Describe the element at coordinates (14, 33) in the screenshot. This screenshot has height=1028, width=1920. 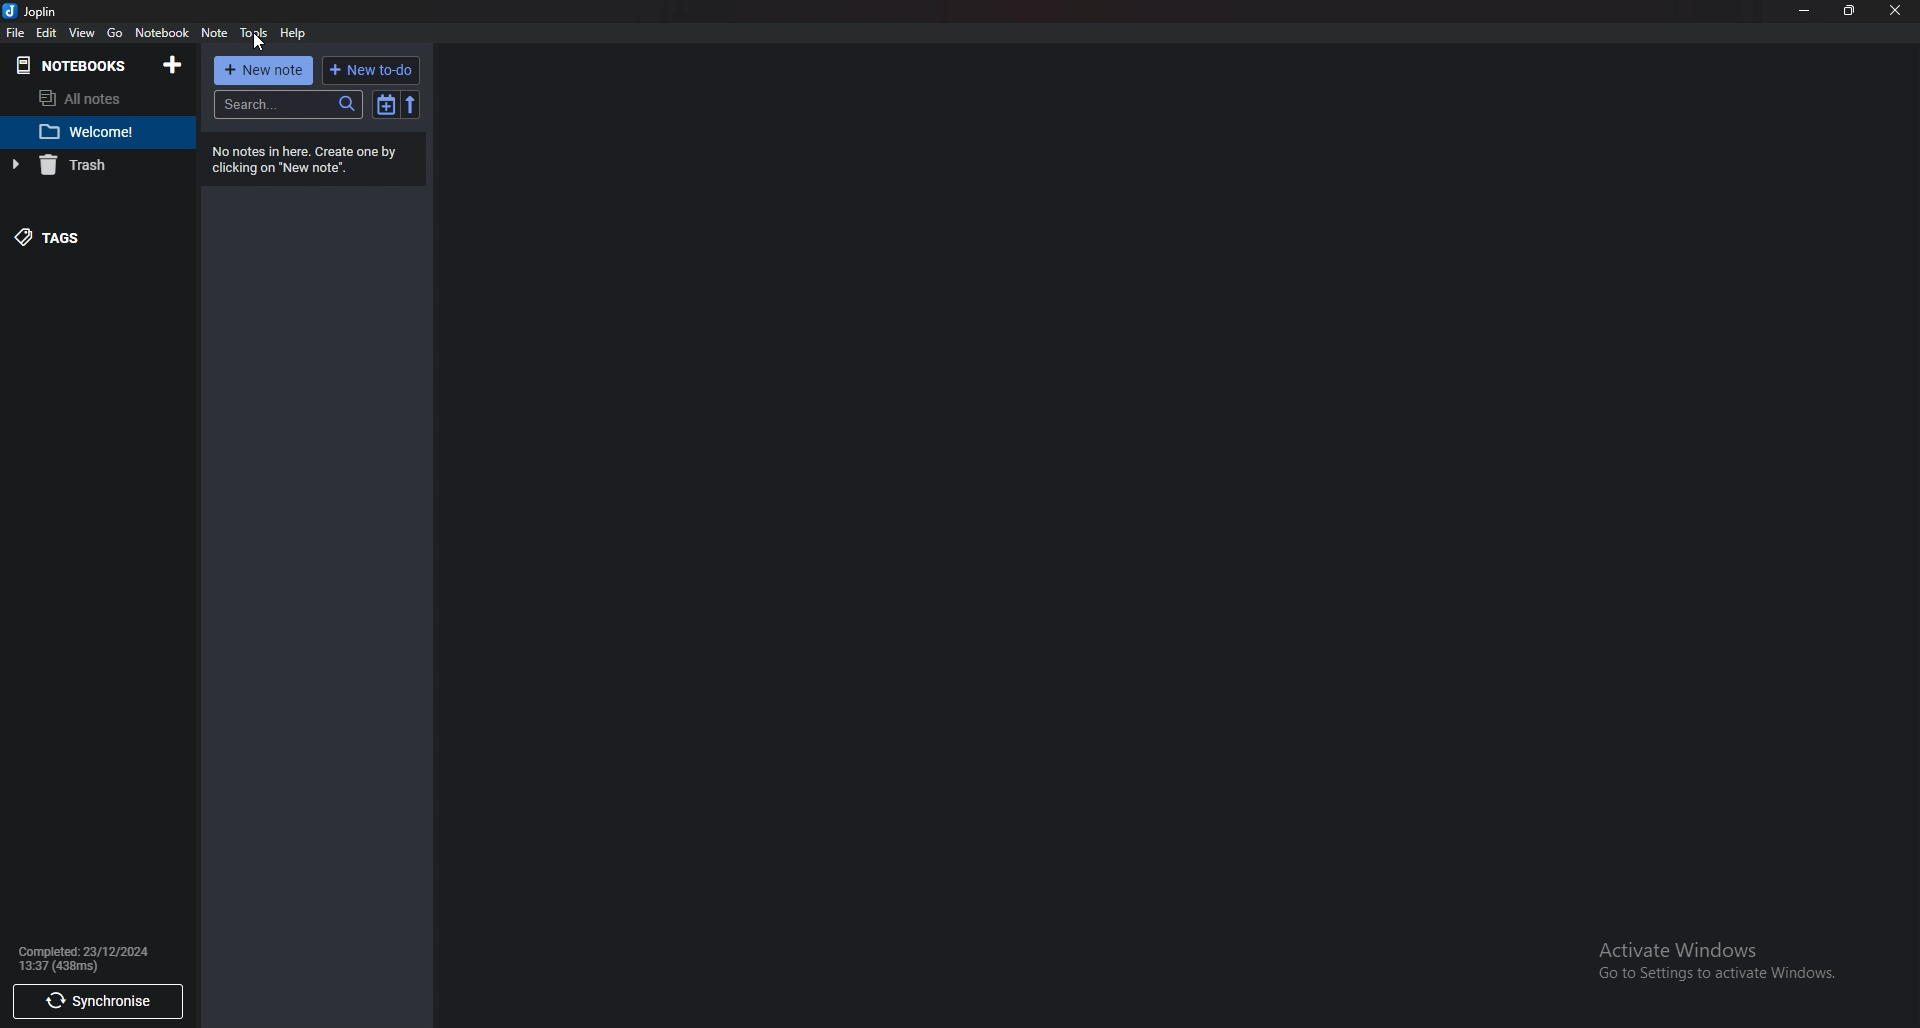
I see `file` at that location.